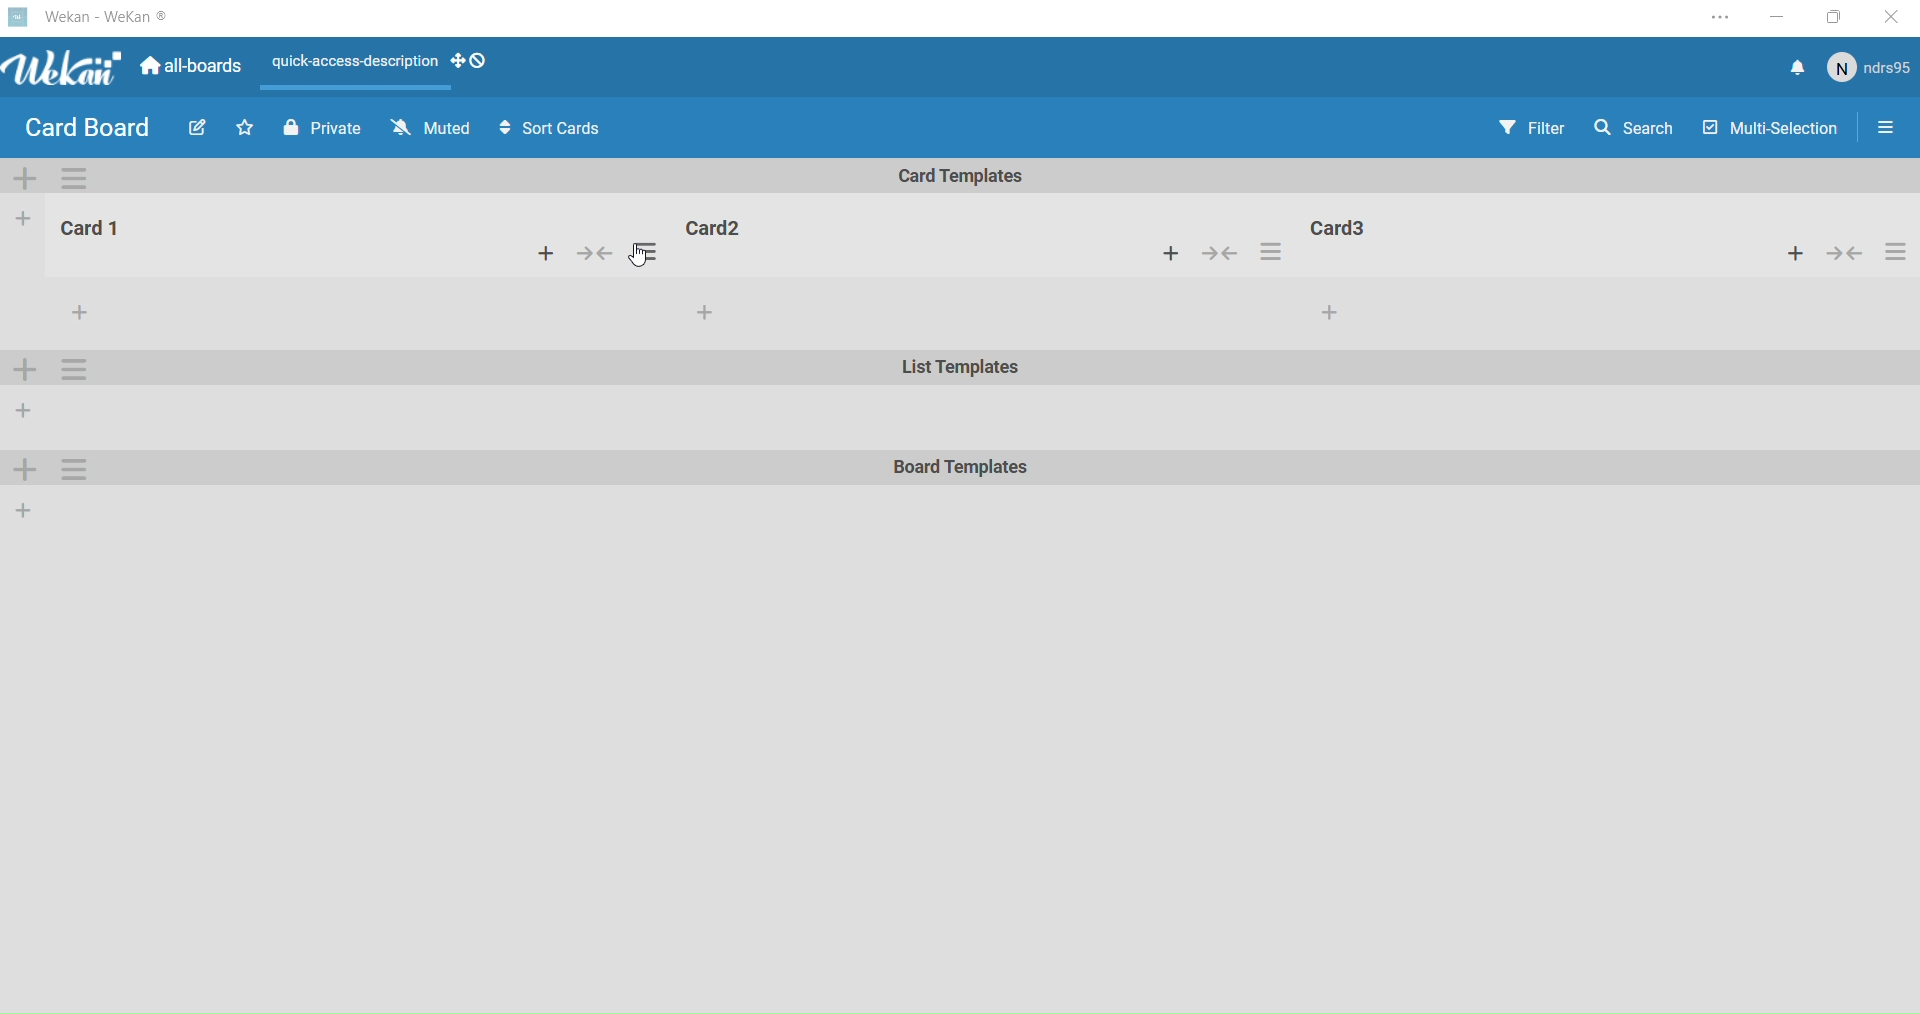 The width and height of the screenshot is (1920, 1014). I want to click on settings, so click(70, 367).